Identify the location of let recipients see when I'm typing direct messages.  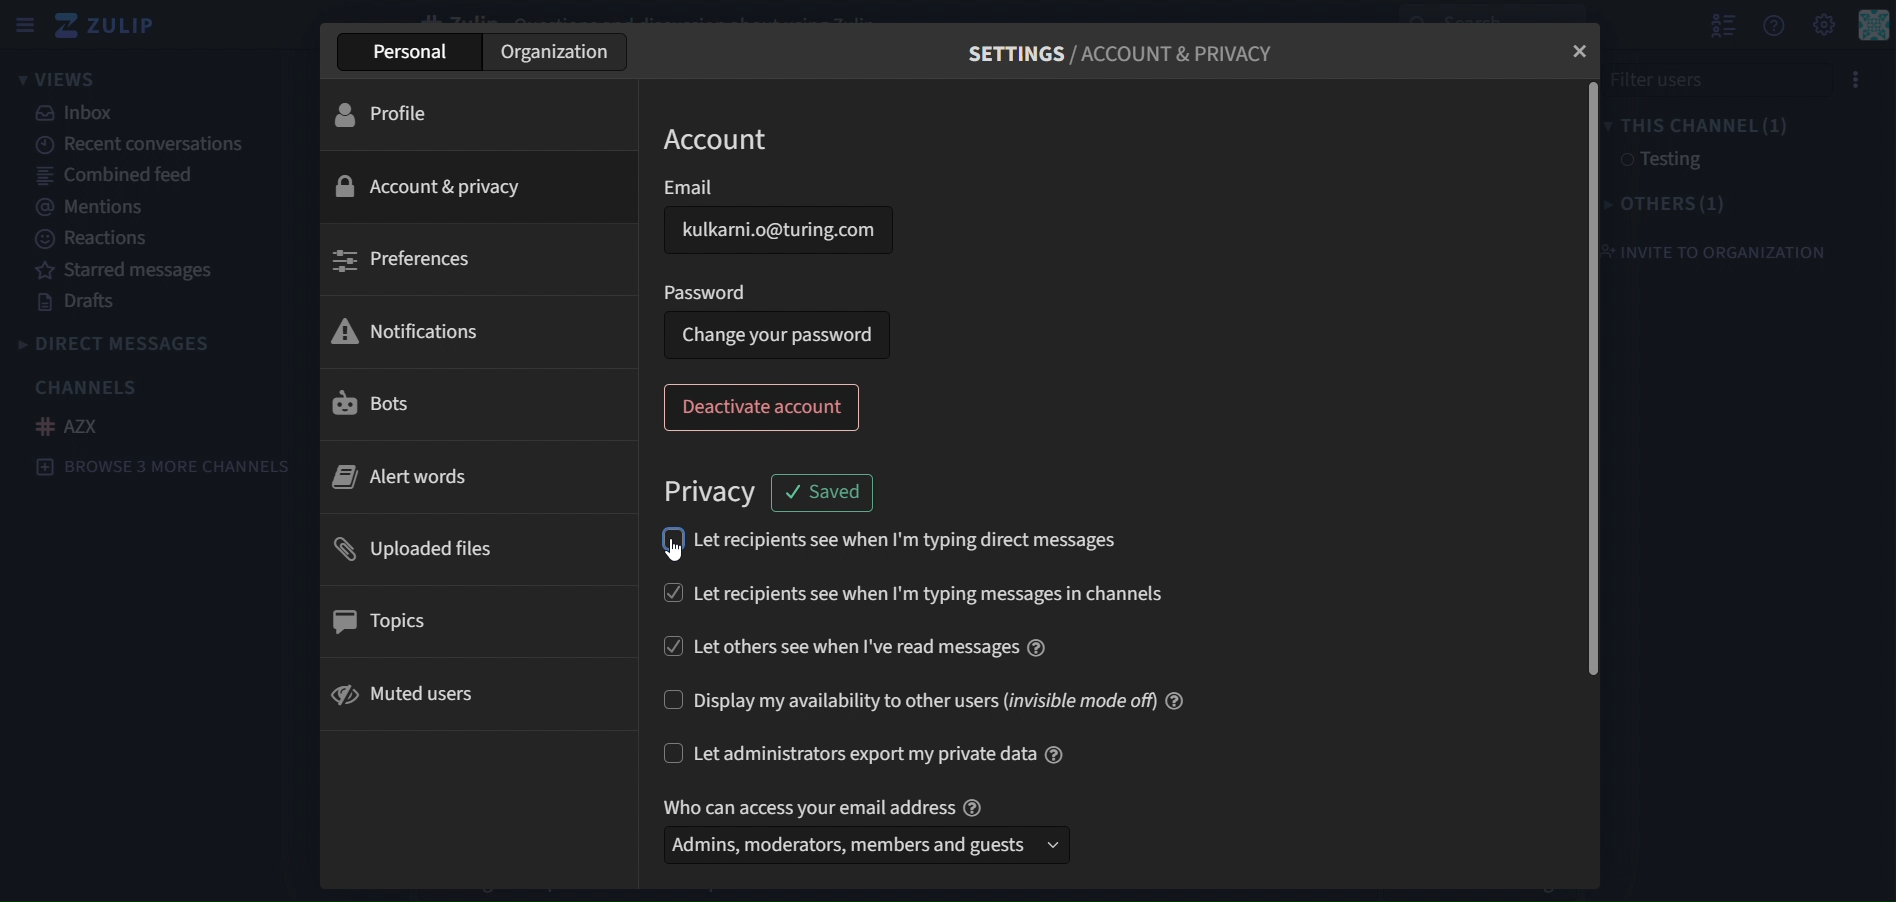
(893, 541).